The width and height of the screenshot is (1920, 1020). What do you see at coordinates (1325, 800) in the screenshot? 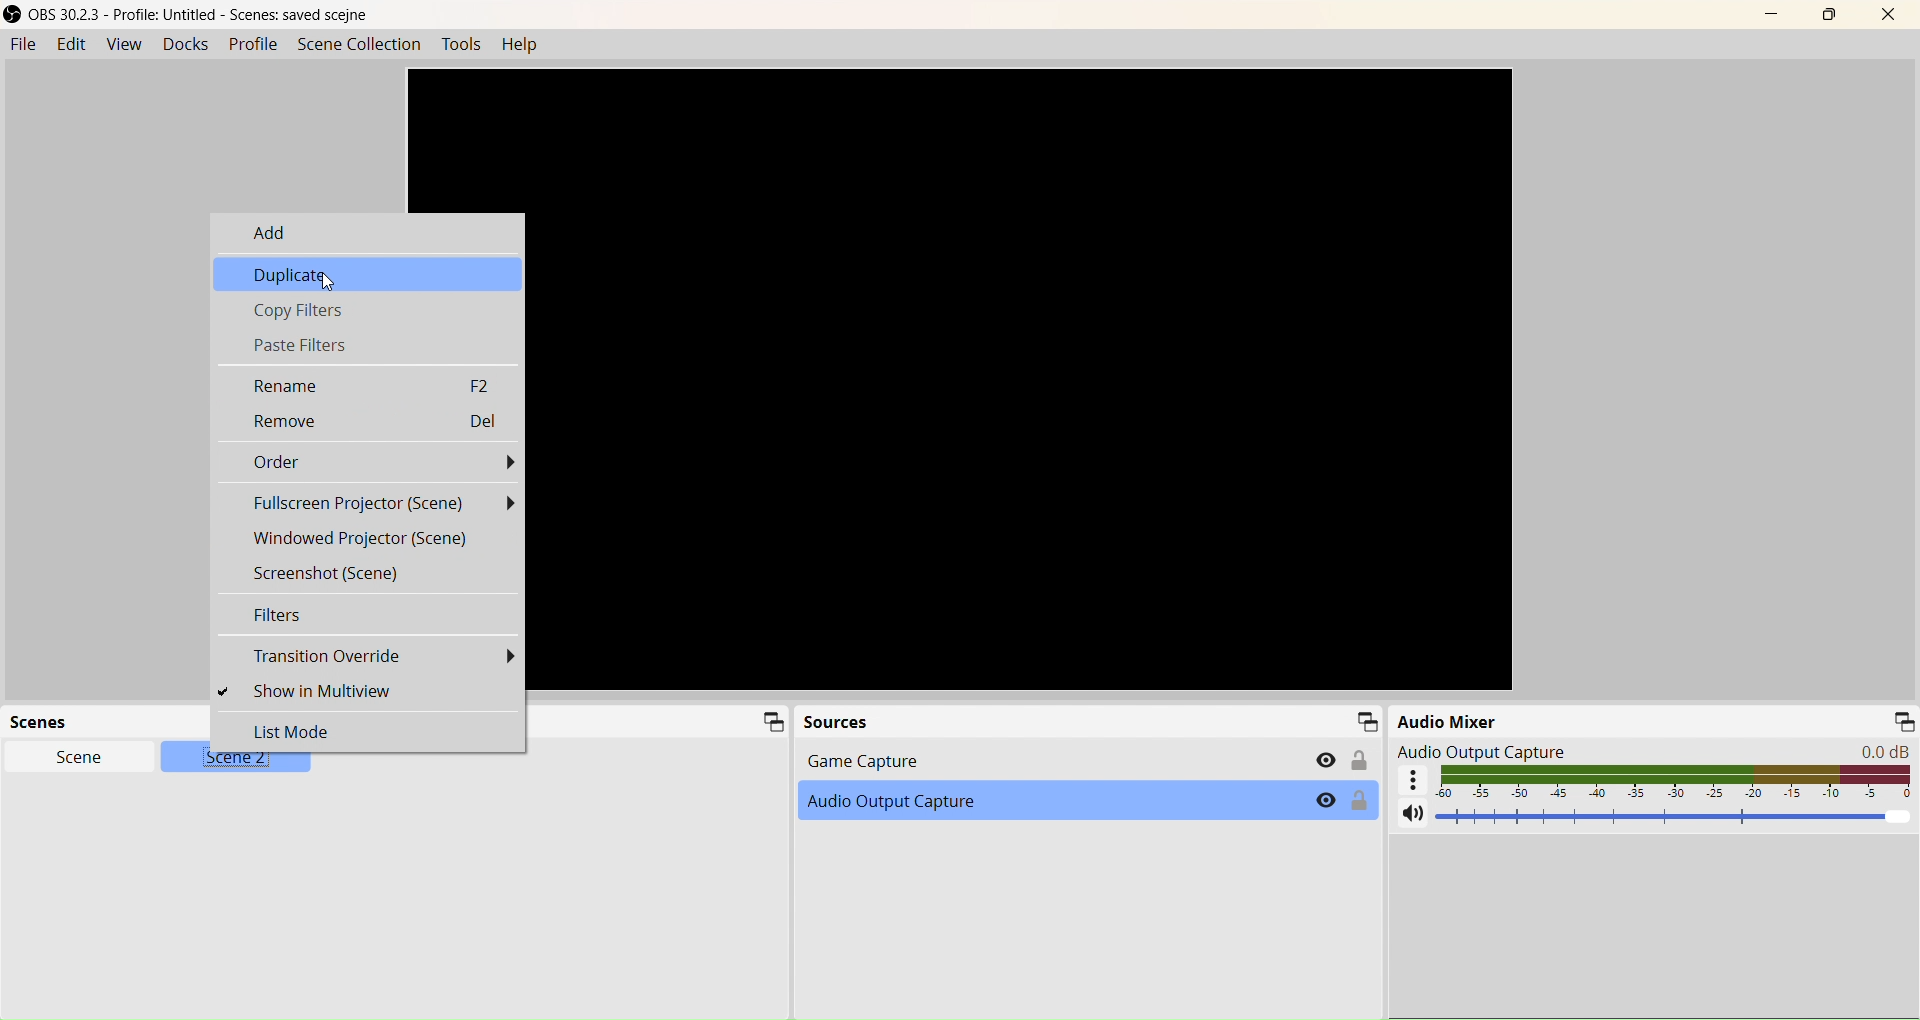
I see `Eye` at bounding box center [1325, 800].